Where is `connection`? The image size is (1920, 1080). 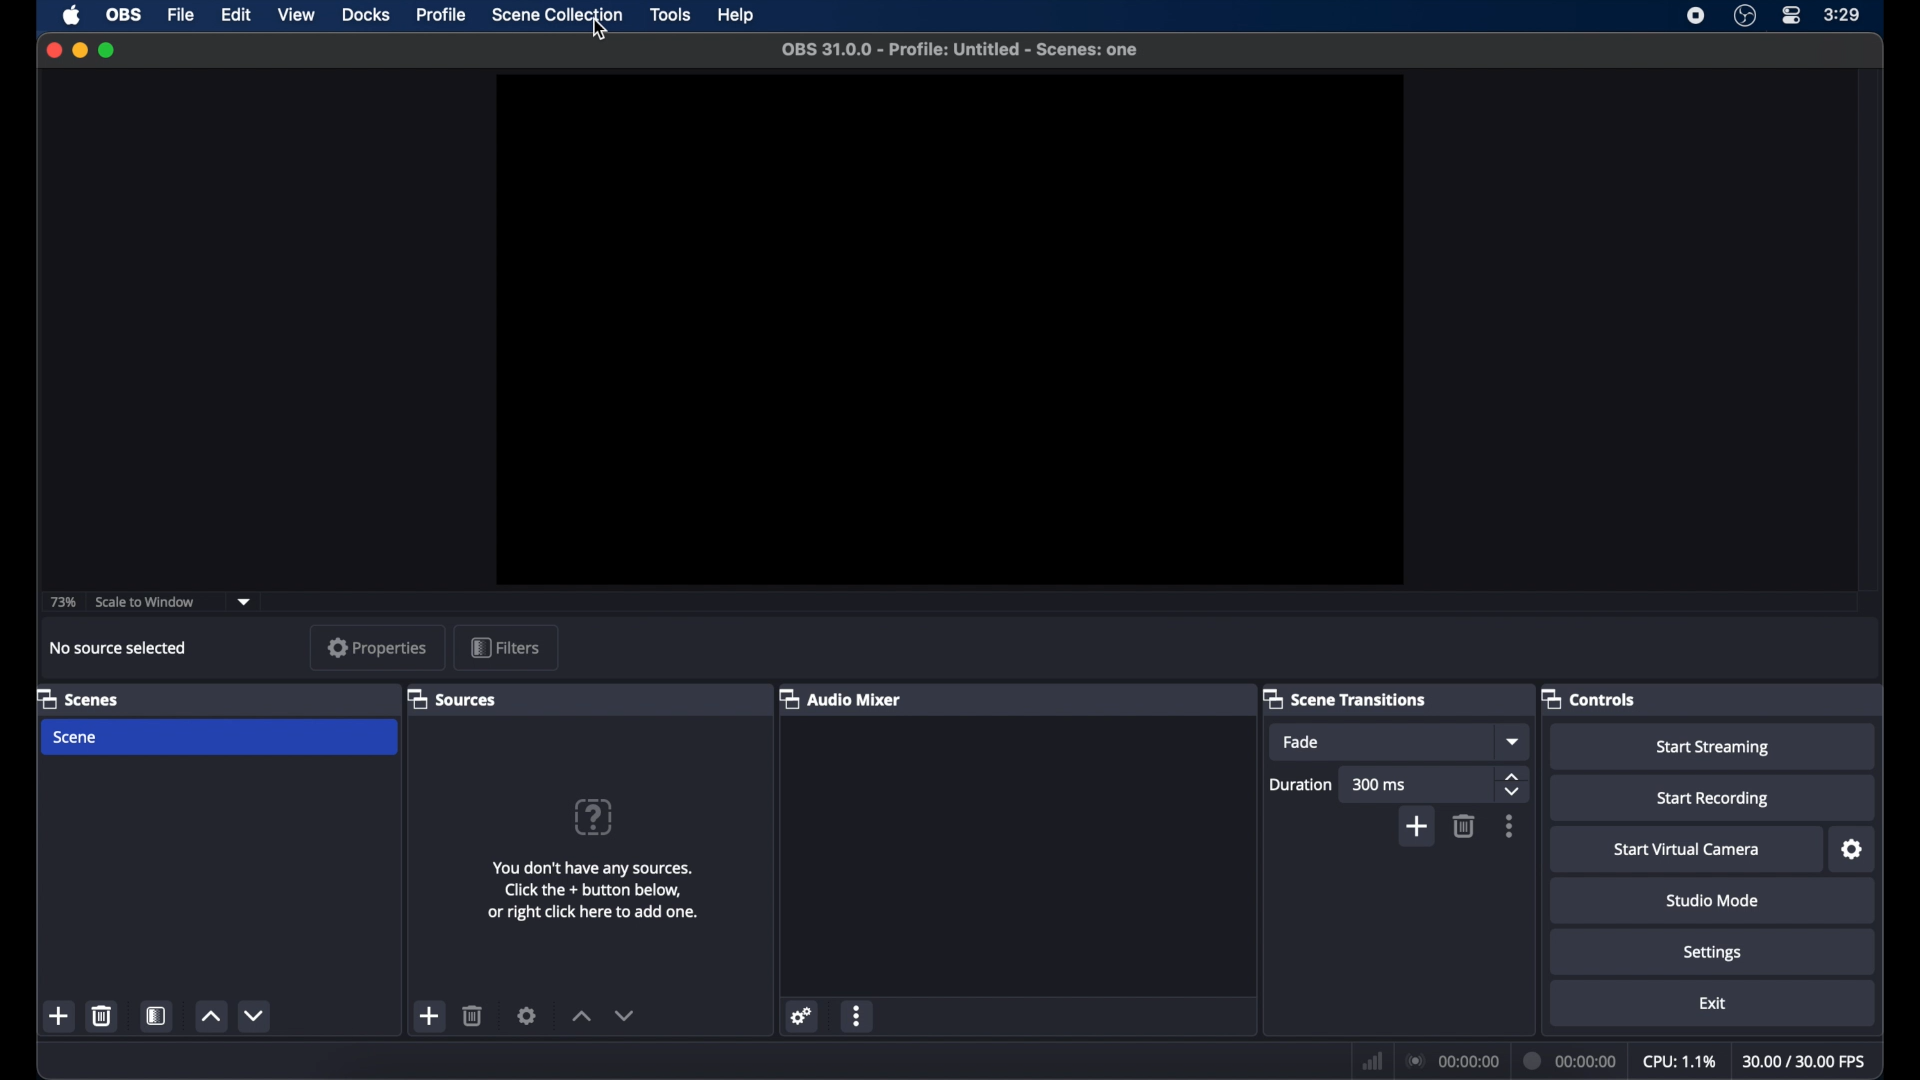
connection is located at coordinates (1450, 1060).